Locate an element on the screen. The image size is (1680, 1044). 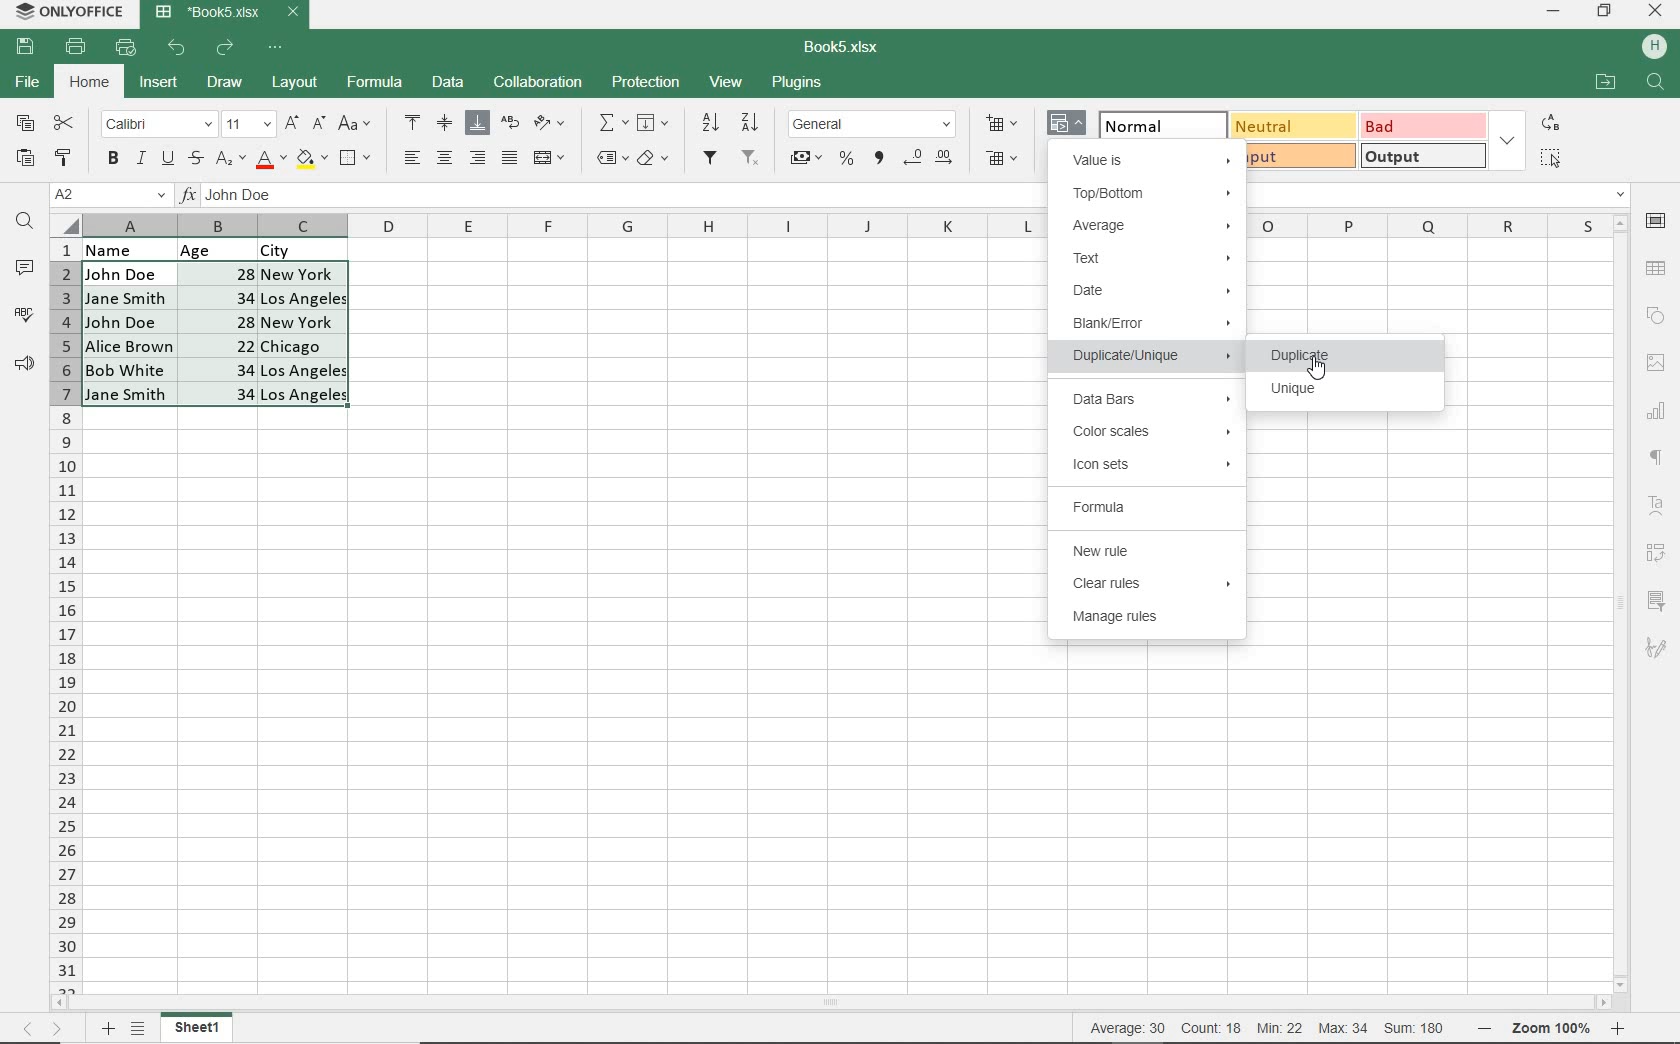
CHANGE CASE is located at coordinates (356, 124).